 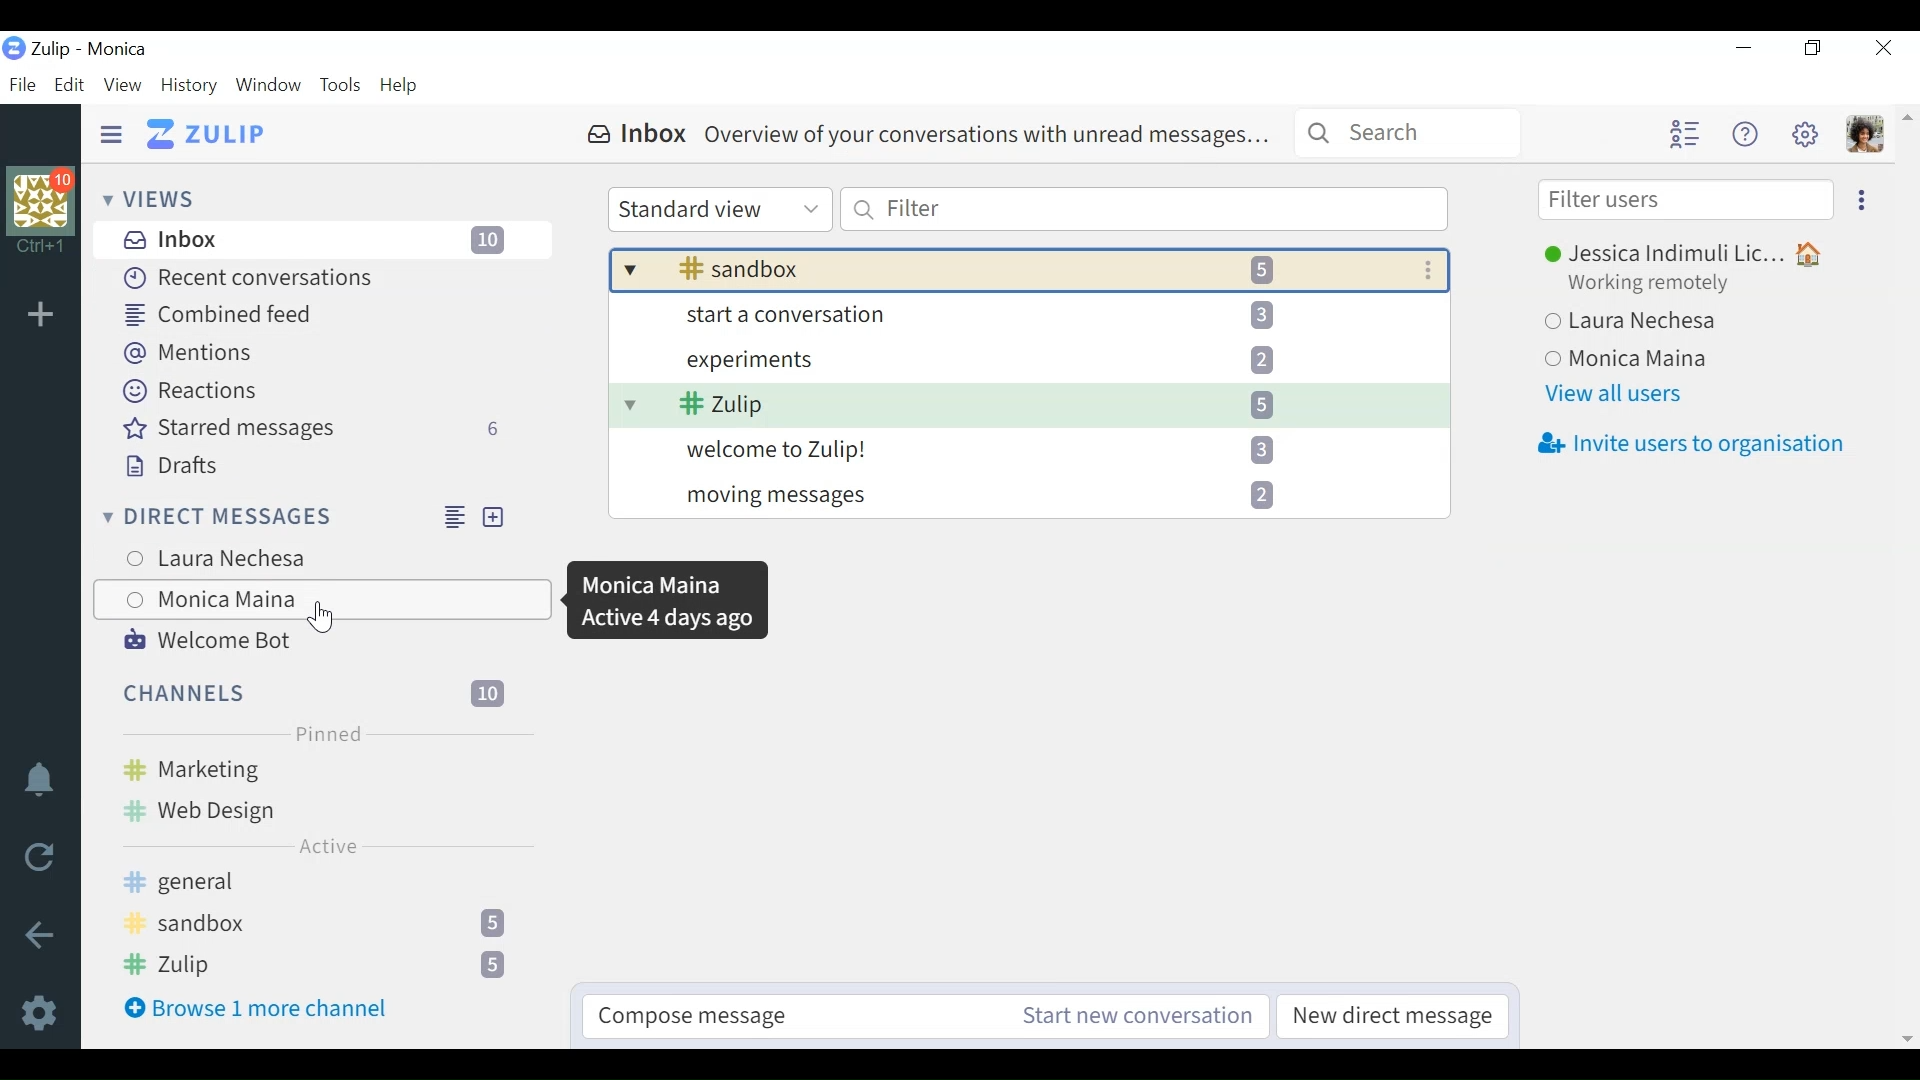 What do you see at coordinates (317, 428) in the screenshot?
I see `Starred messages` at bounding box center [317, 428].